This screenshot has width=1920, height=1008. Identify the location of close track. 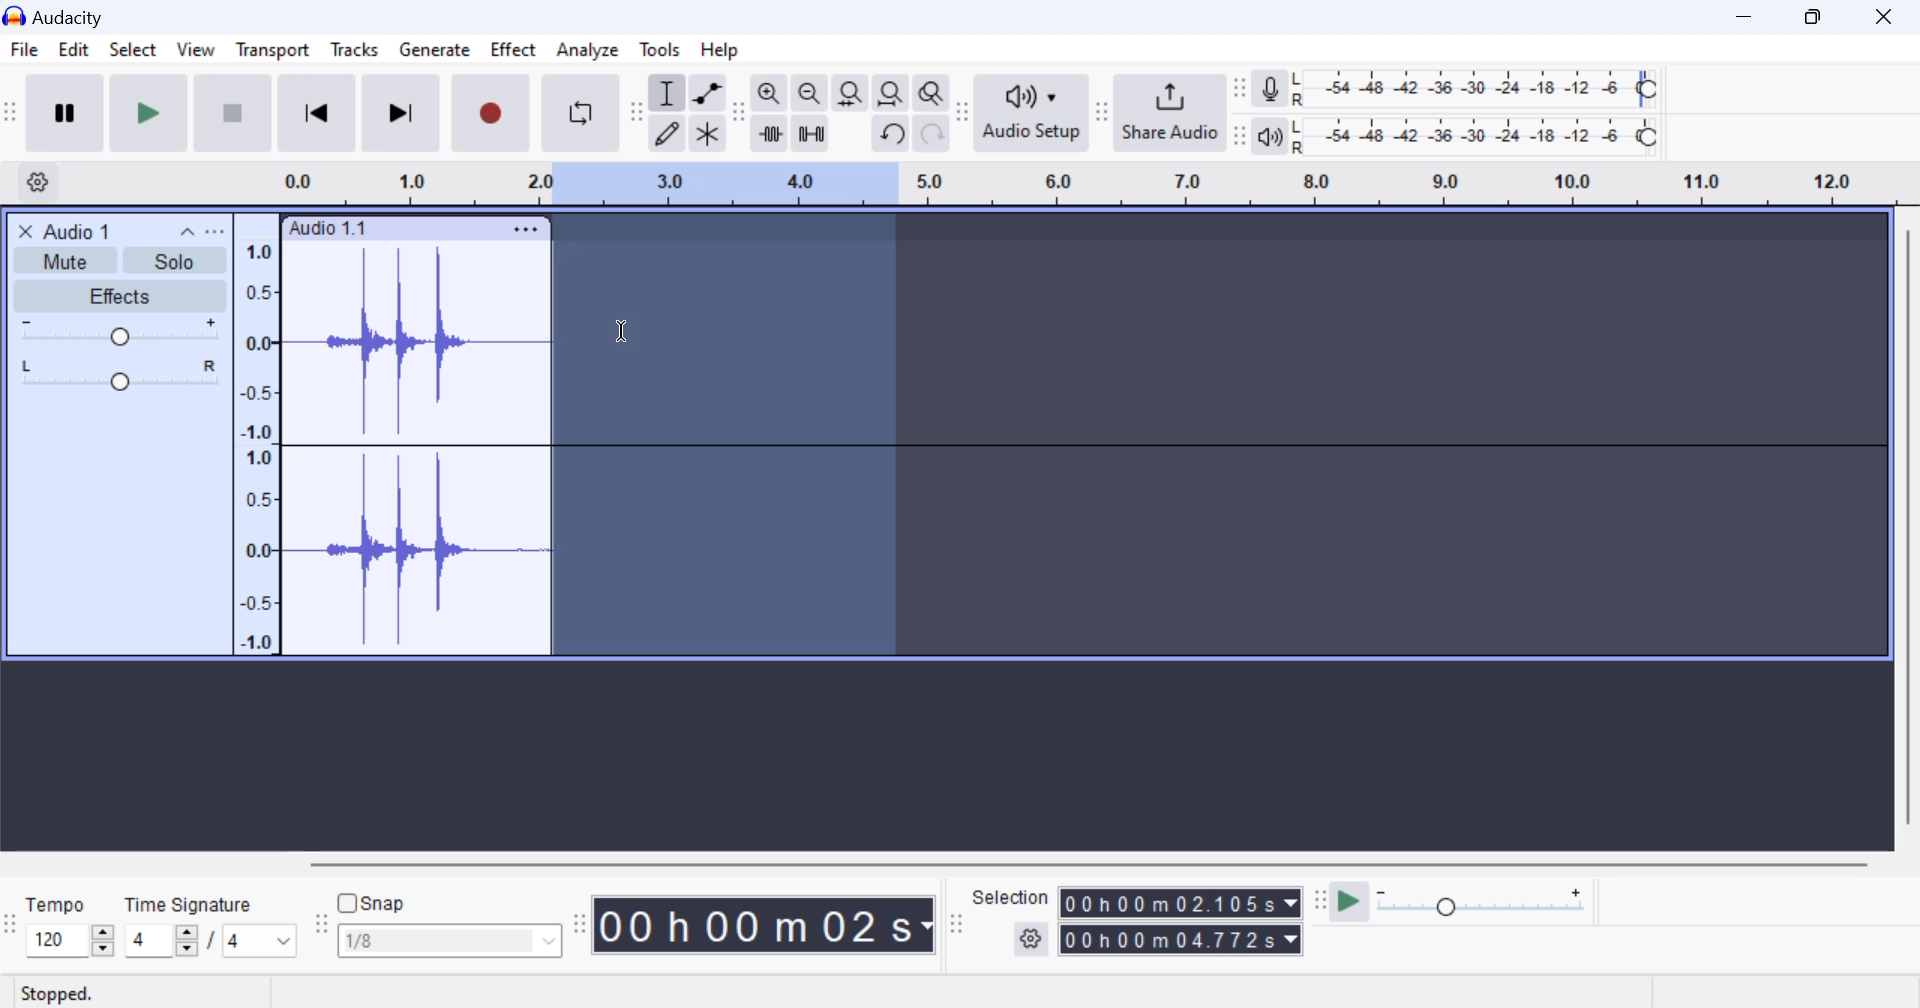
(26, 230).